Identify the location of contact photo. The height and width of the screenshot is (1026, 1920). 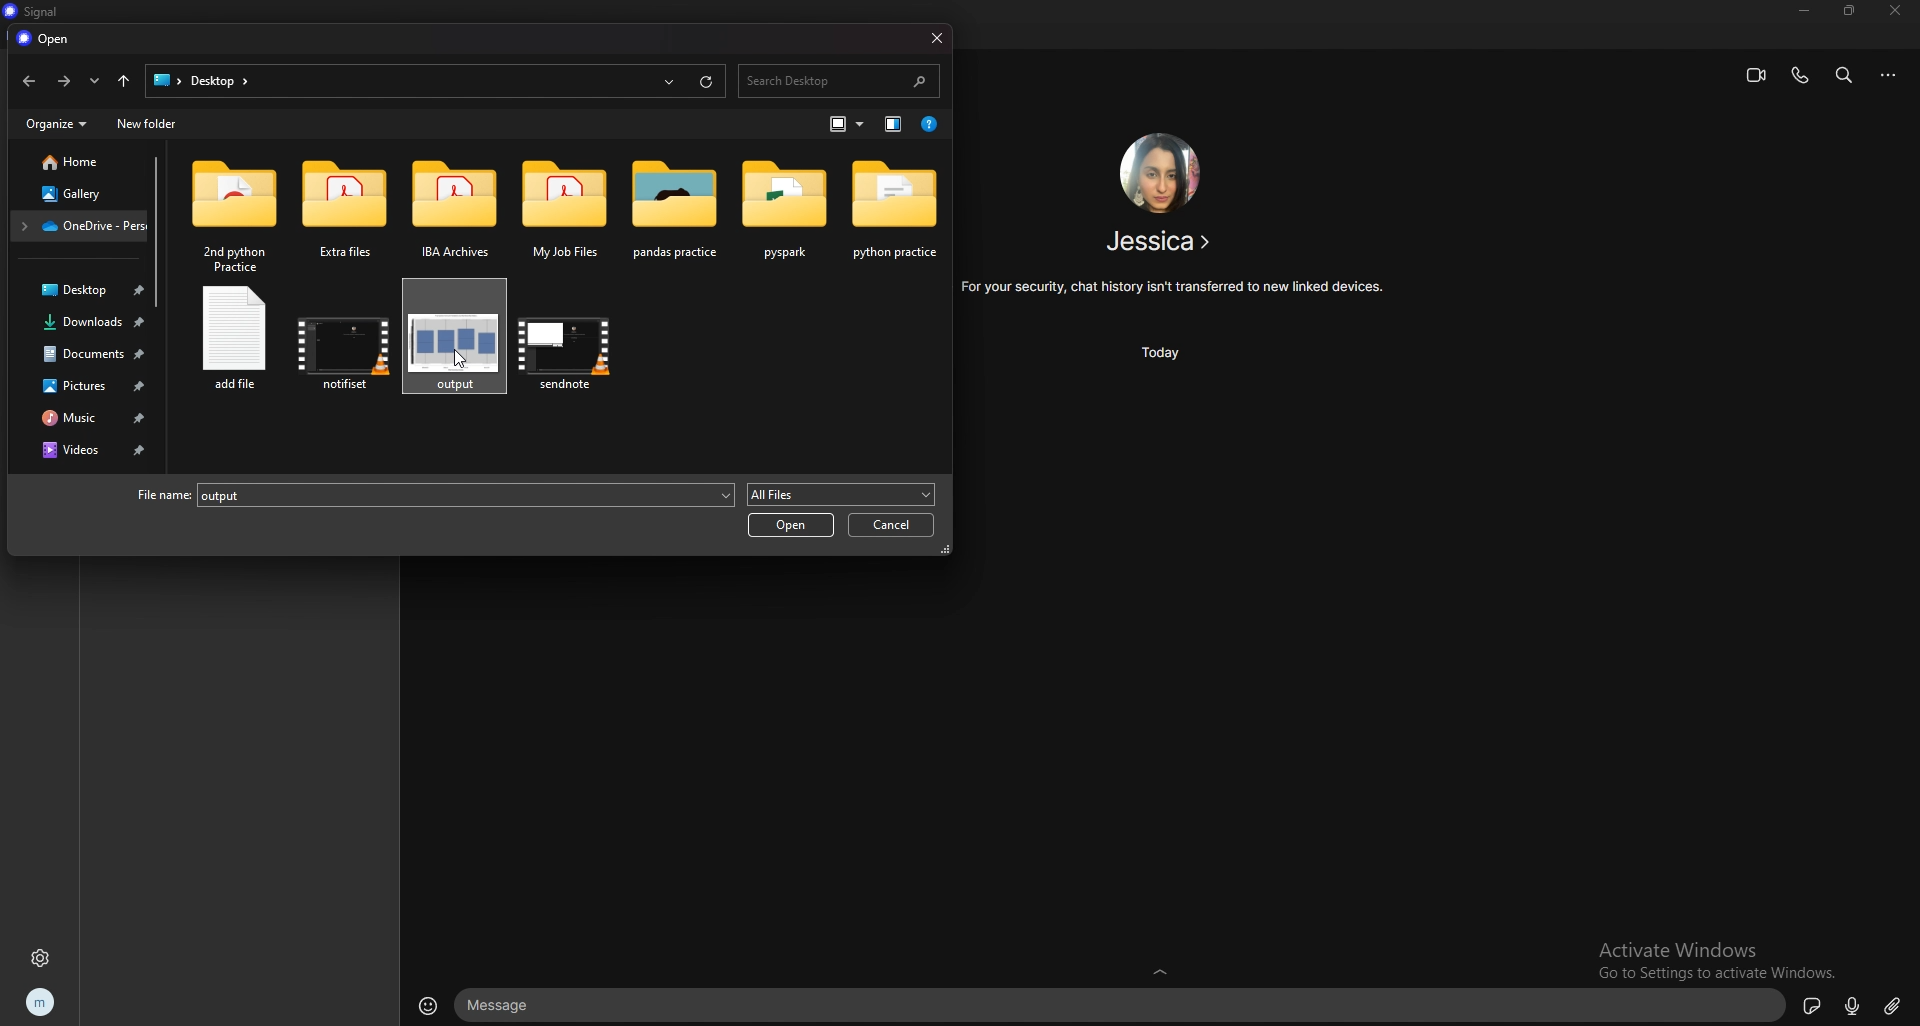
(1161, 173).